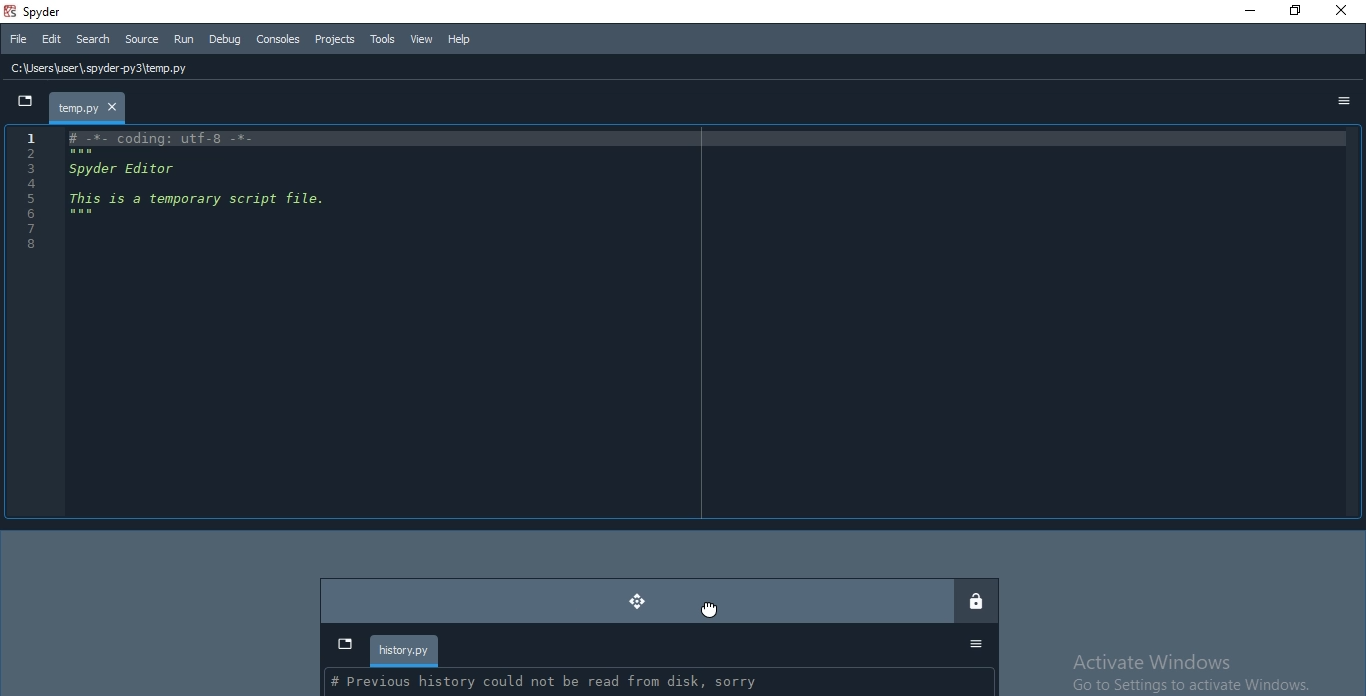  I want to click on Cursor on move button, so click(717, 608).